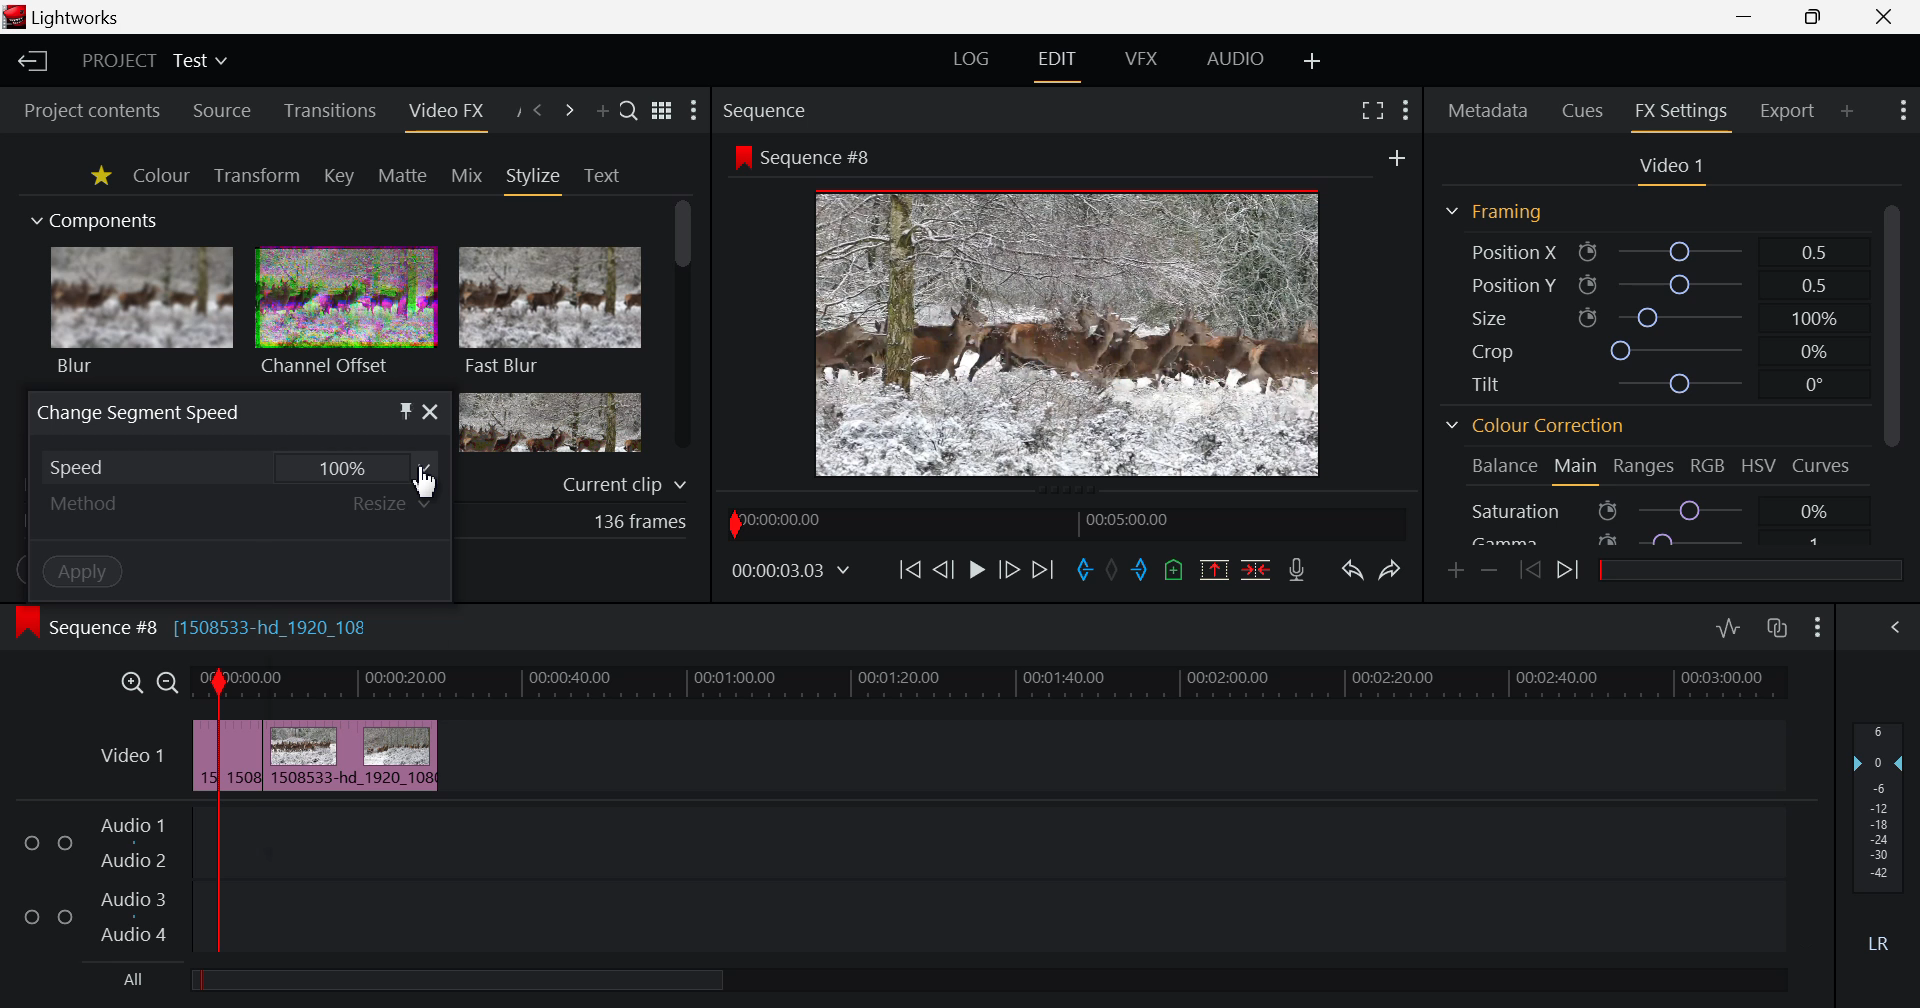 Image resolution: width=1920 pixels, height=1008 pixels. What do you see at coordinates (92, 108) in the screenshot?
I see `Project contents` at bounding box center [92, 108].